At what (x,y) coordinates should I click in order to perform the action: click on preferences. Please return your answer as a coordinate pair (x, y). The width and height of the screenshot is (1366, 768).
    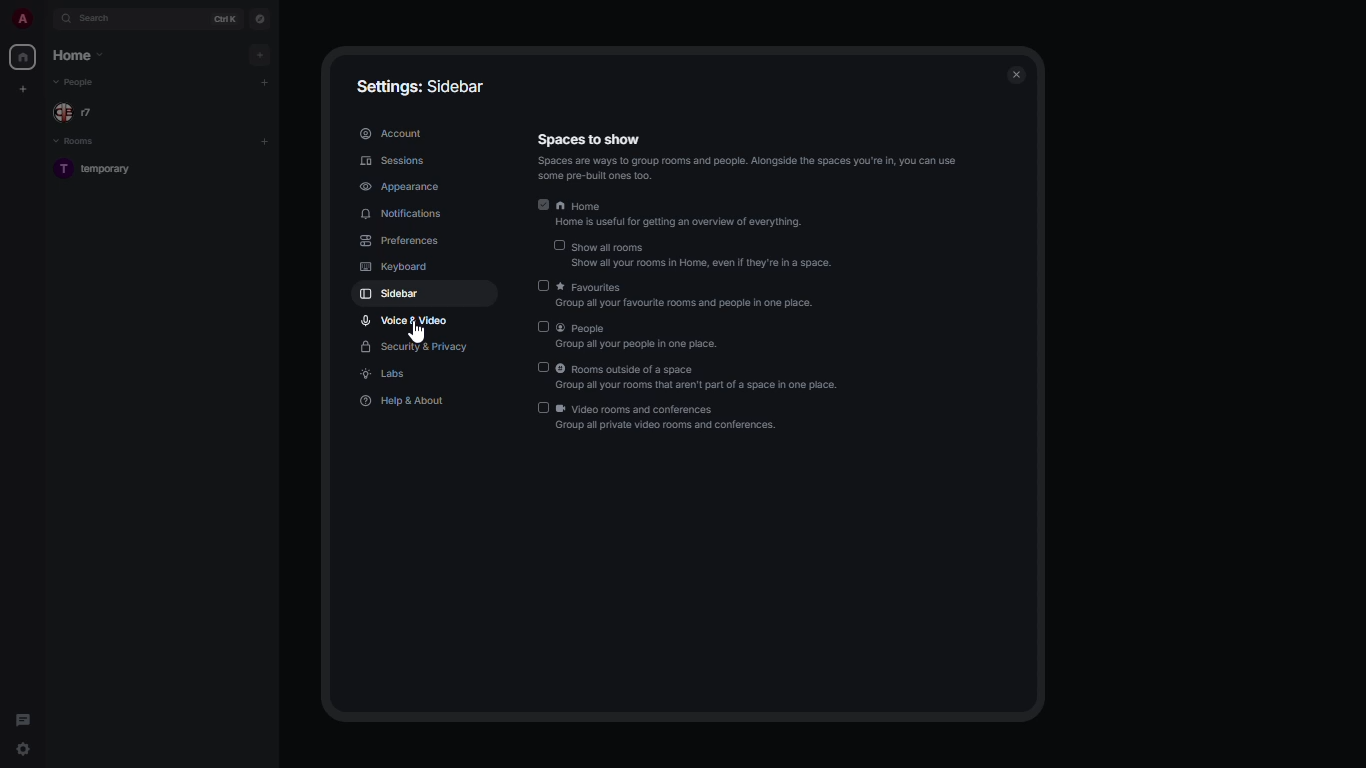
    Looking at the image, I should click on (399, 240).